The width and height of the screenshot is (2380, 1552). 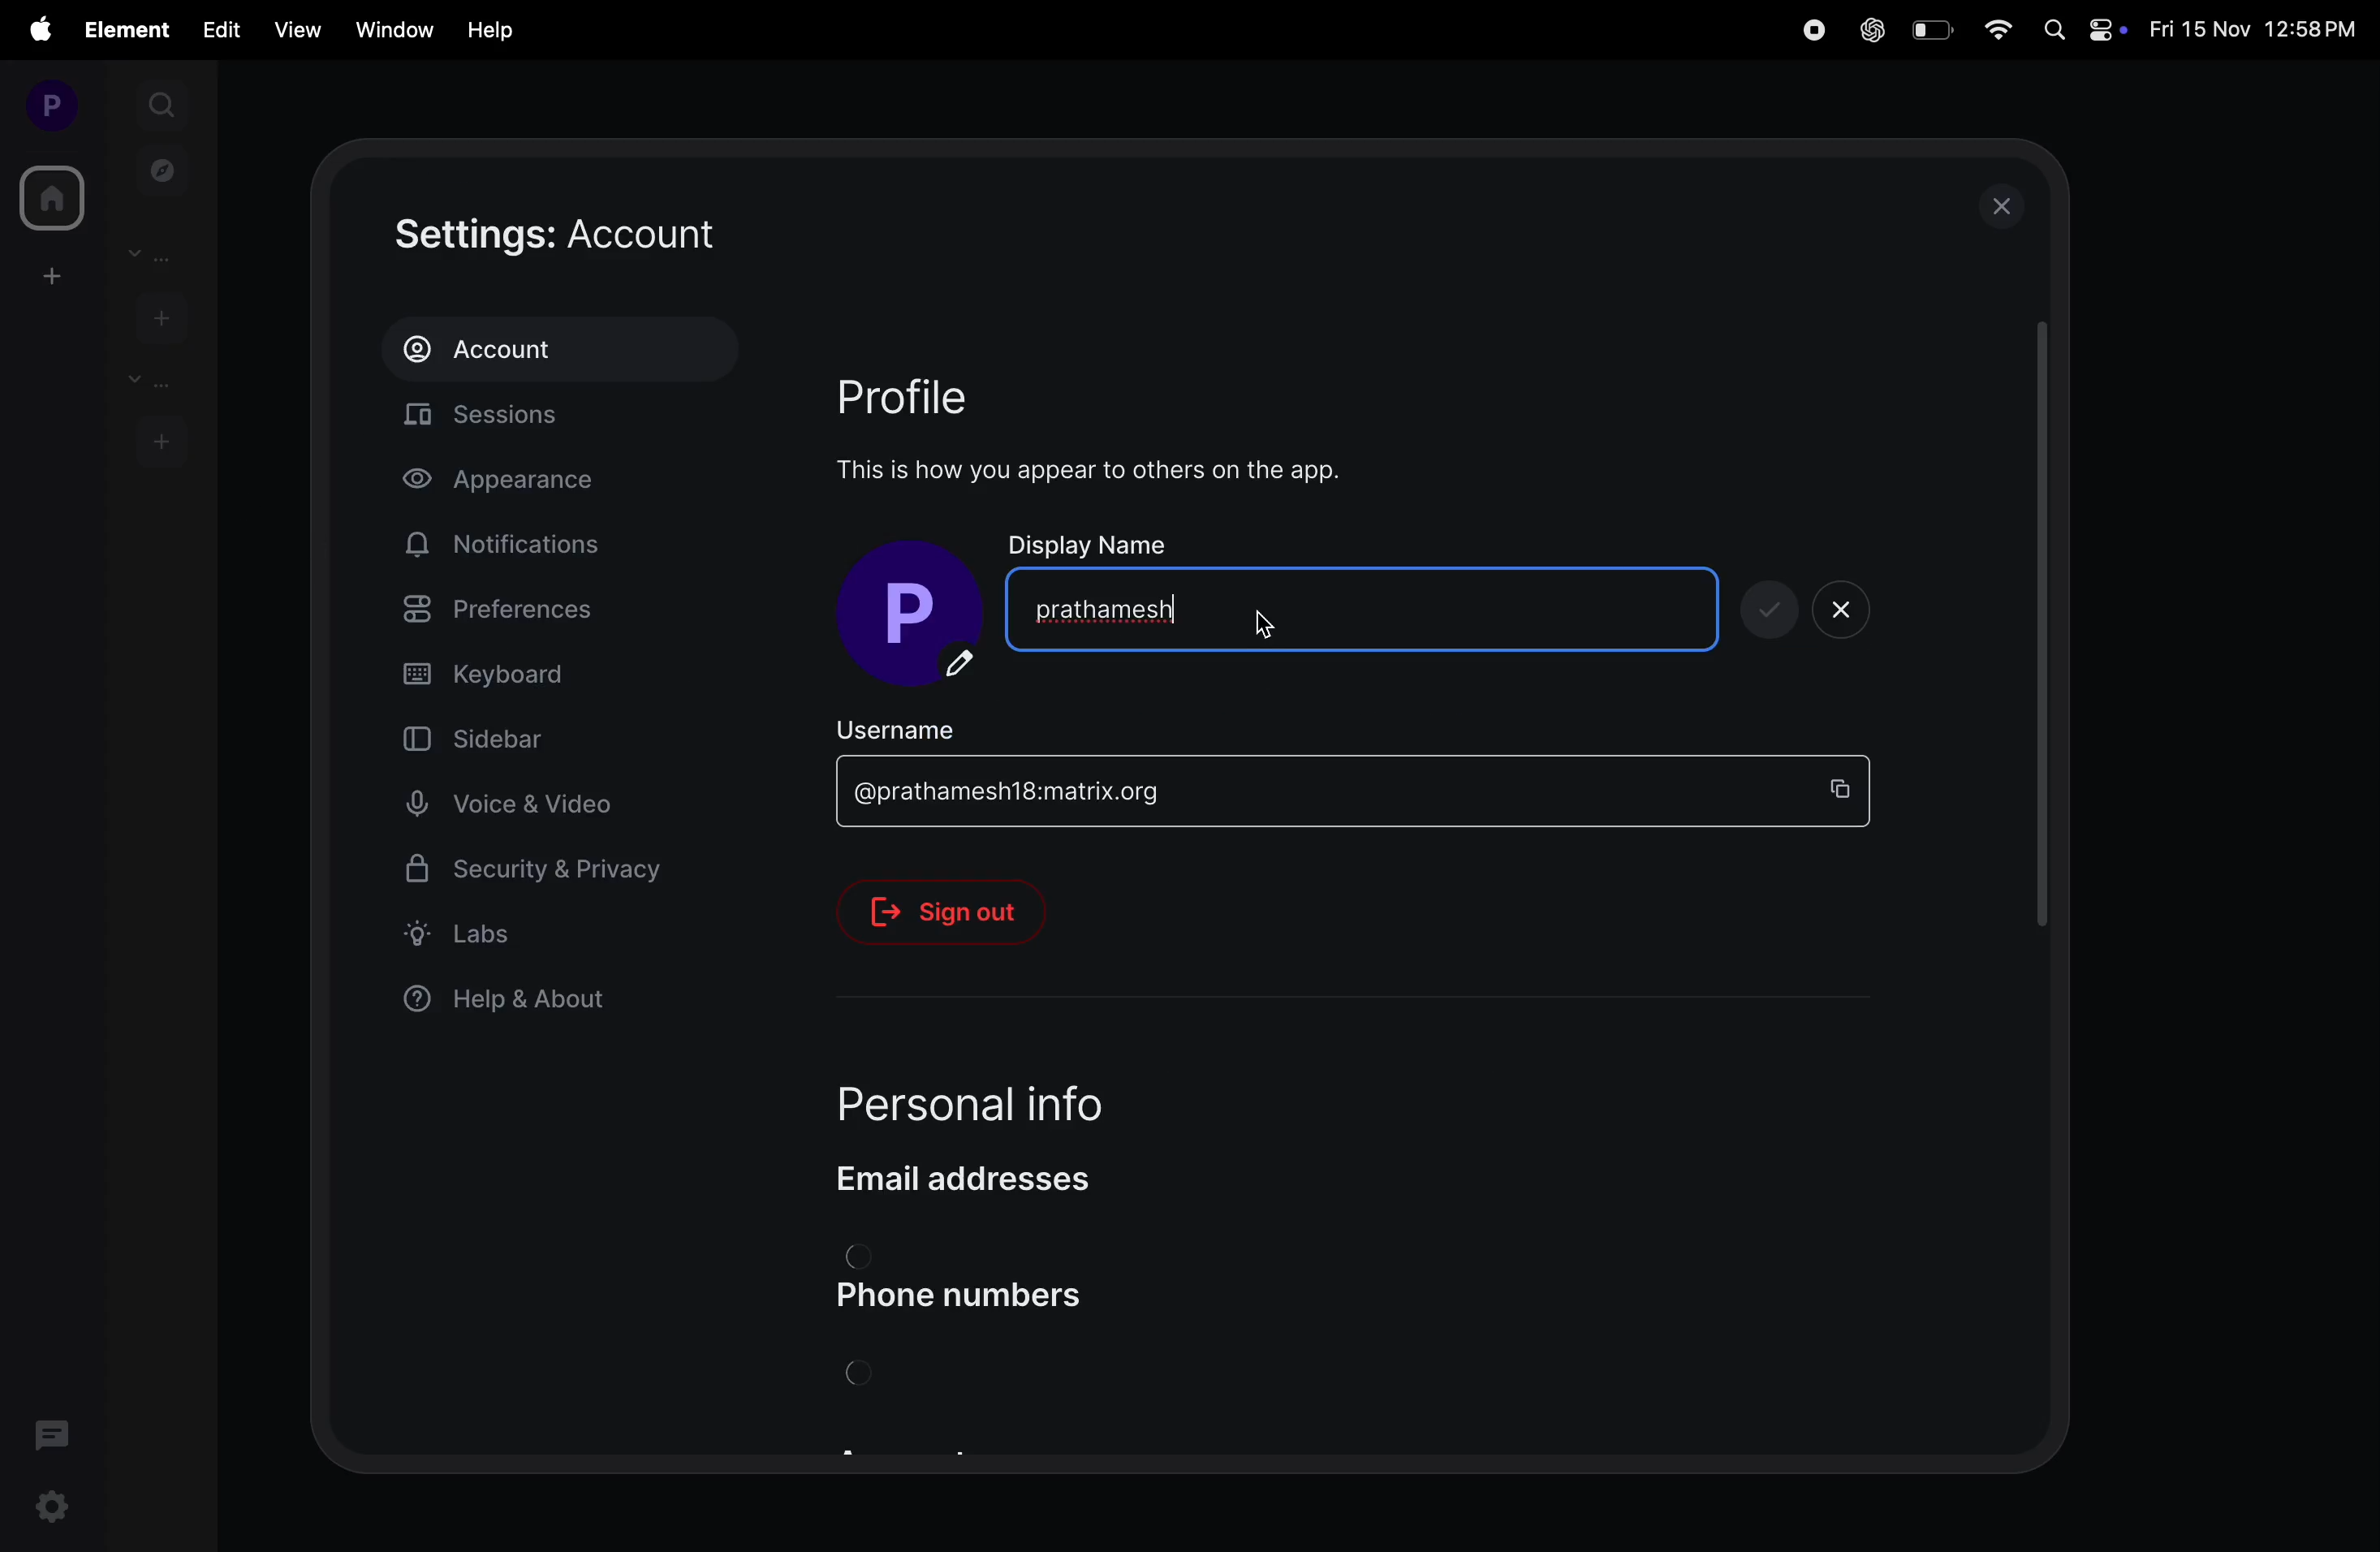 I want to click on wifi, so click(x=2000, y=31).